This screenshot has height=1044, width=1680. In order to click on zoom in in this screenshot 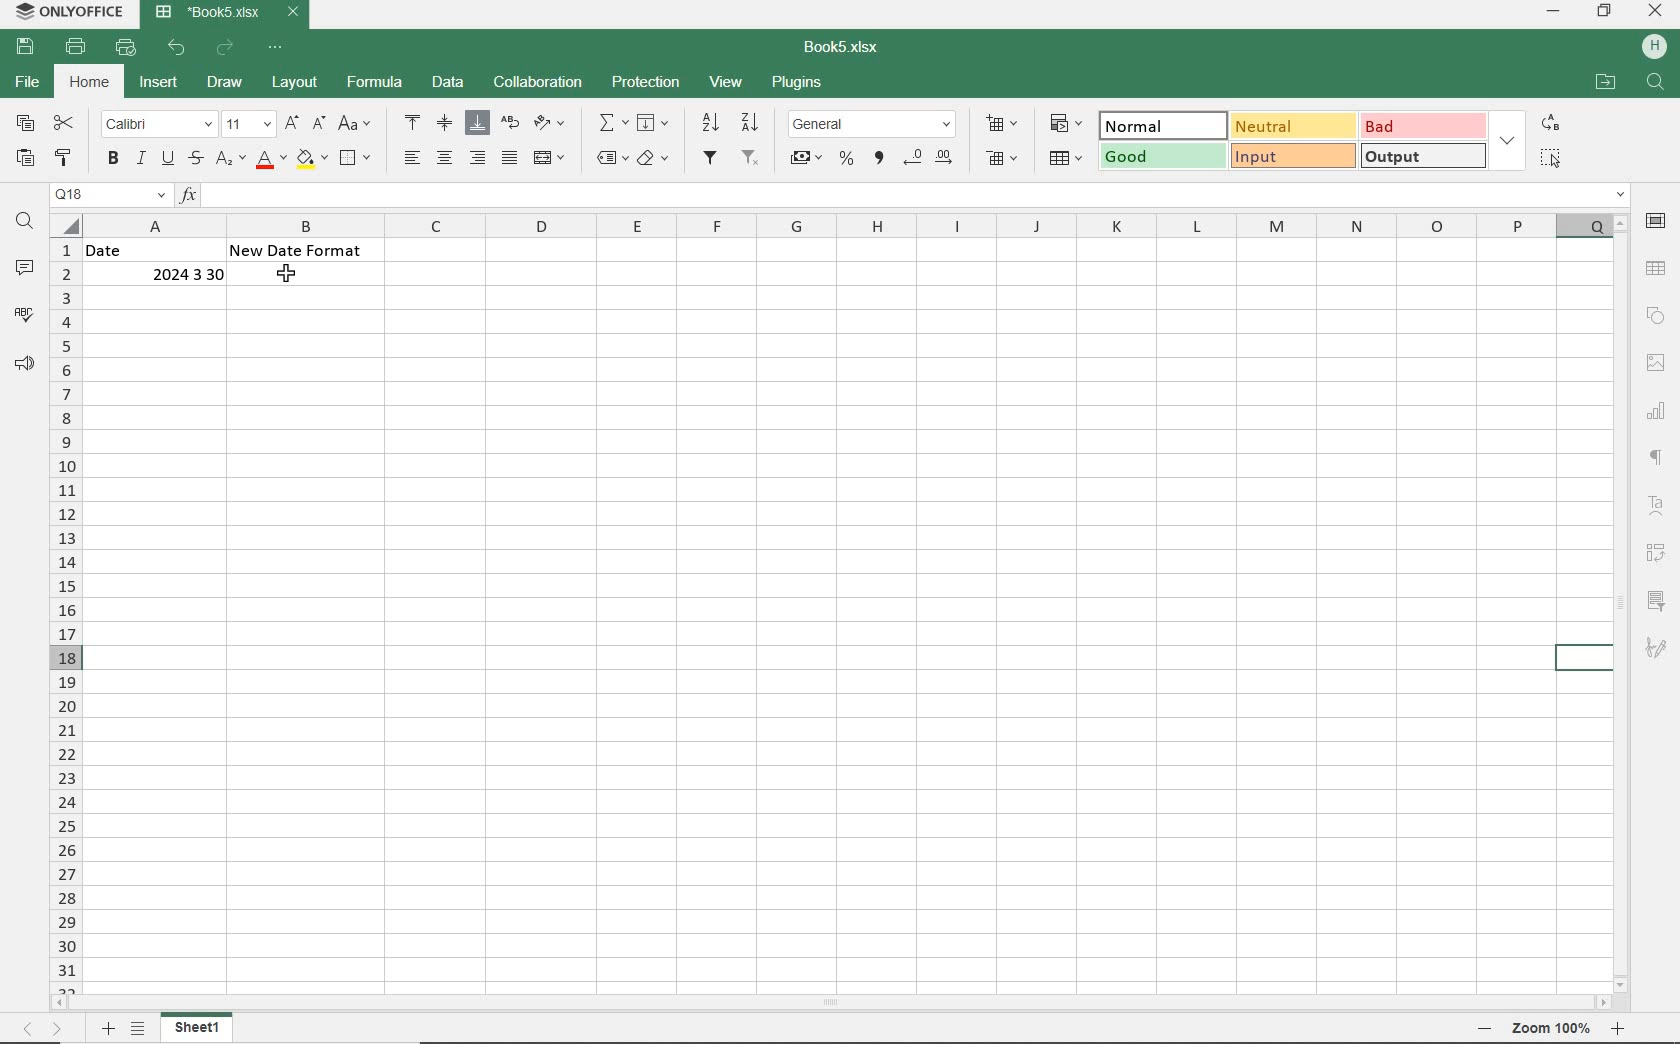, I will do `click(1616, 1029)`.